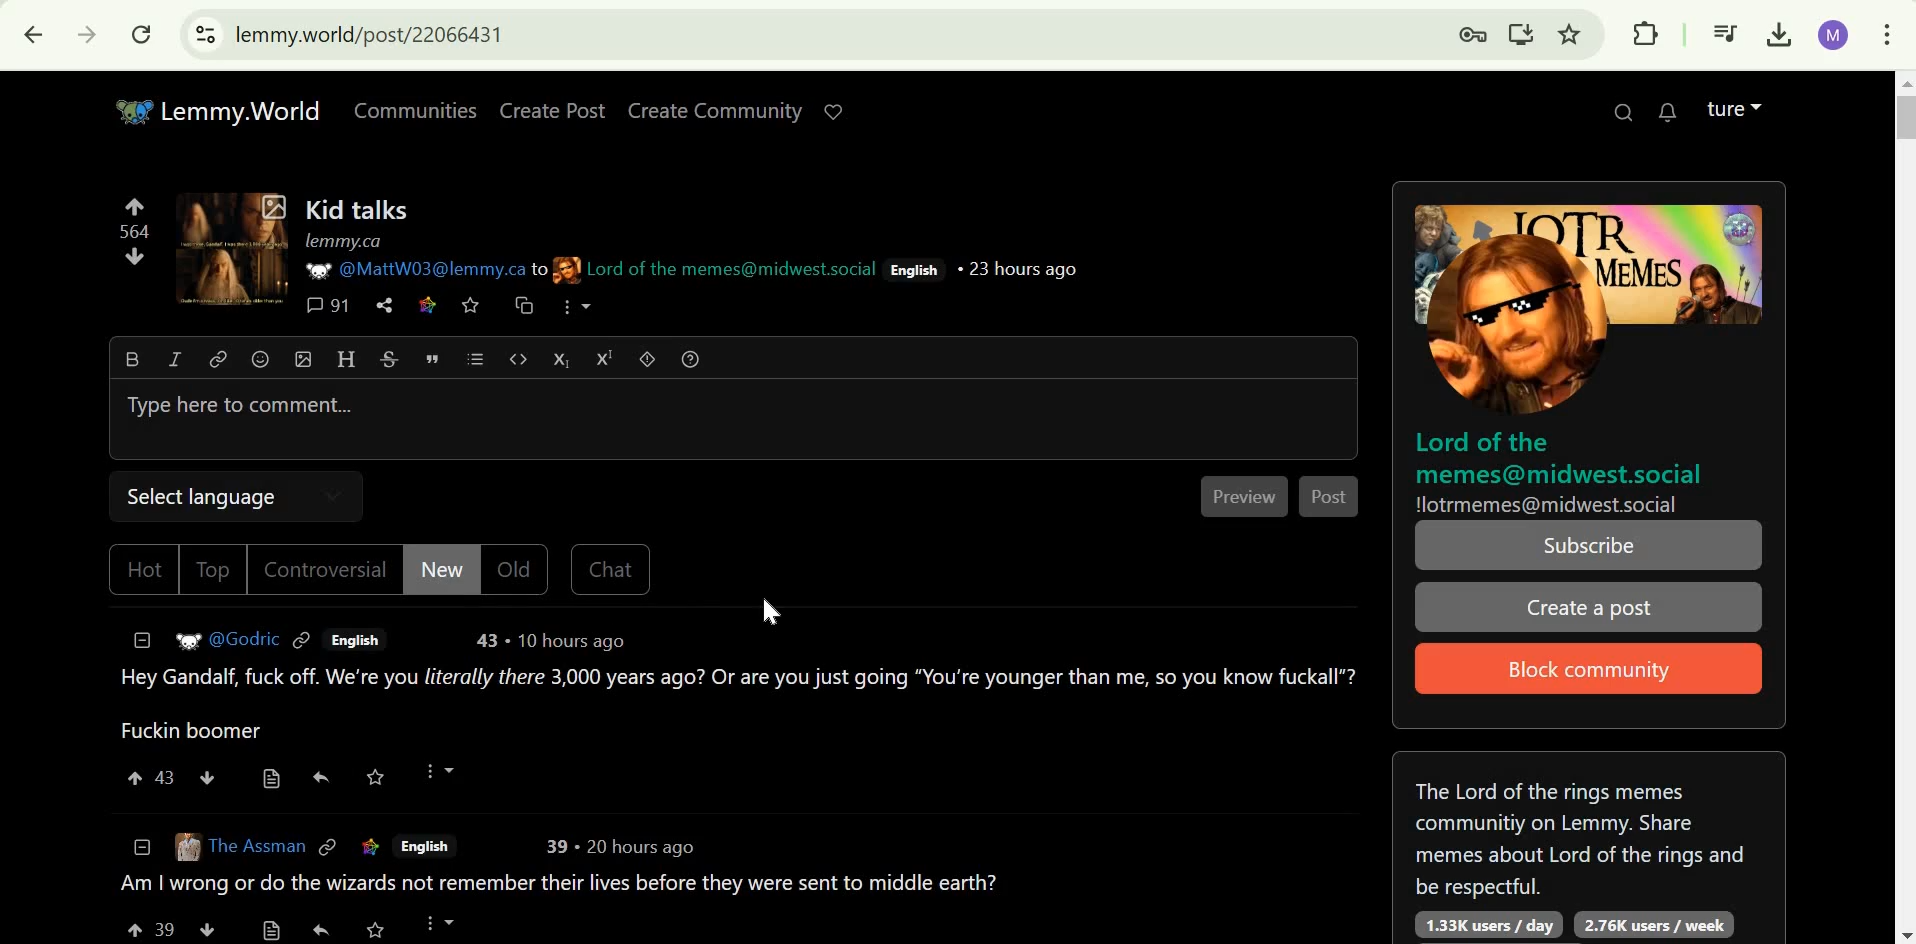  I want to click on Hot, so click(143, 569).